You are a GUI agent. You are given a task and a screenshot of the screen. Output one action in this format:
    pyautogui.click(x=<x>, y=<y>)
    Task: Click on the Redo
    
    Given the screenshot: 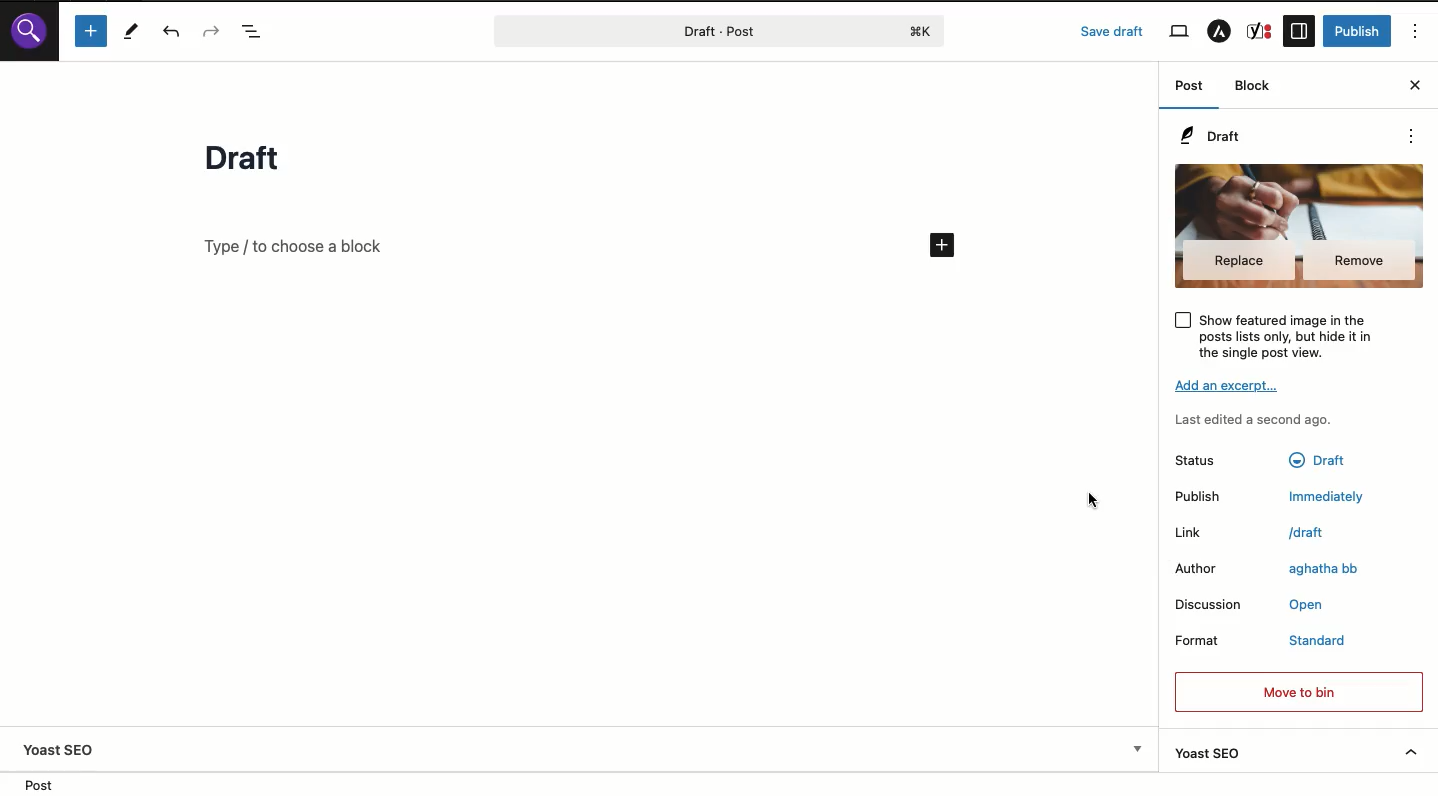 What is the action you would take?
    pyautogui.click(x=215, y=31)
    